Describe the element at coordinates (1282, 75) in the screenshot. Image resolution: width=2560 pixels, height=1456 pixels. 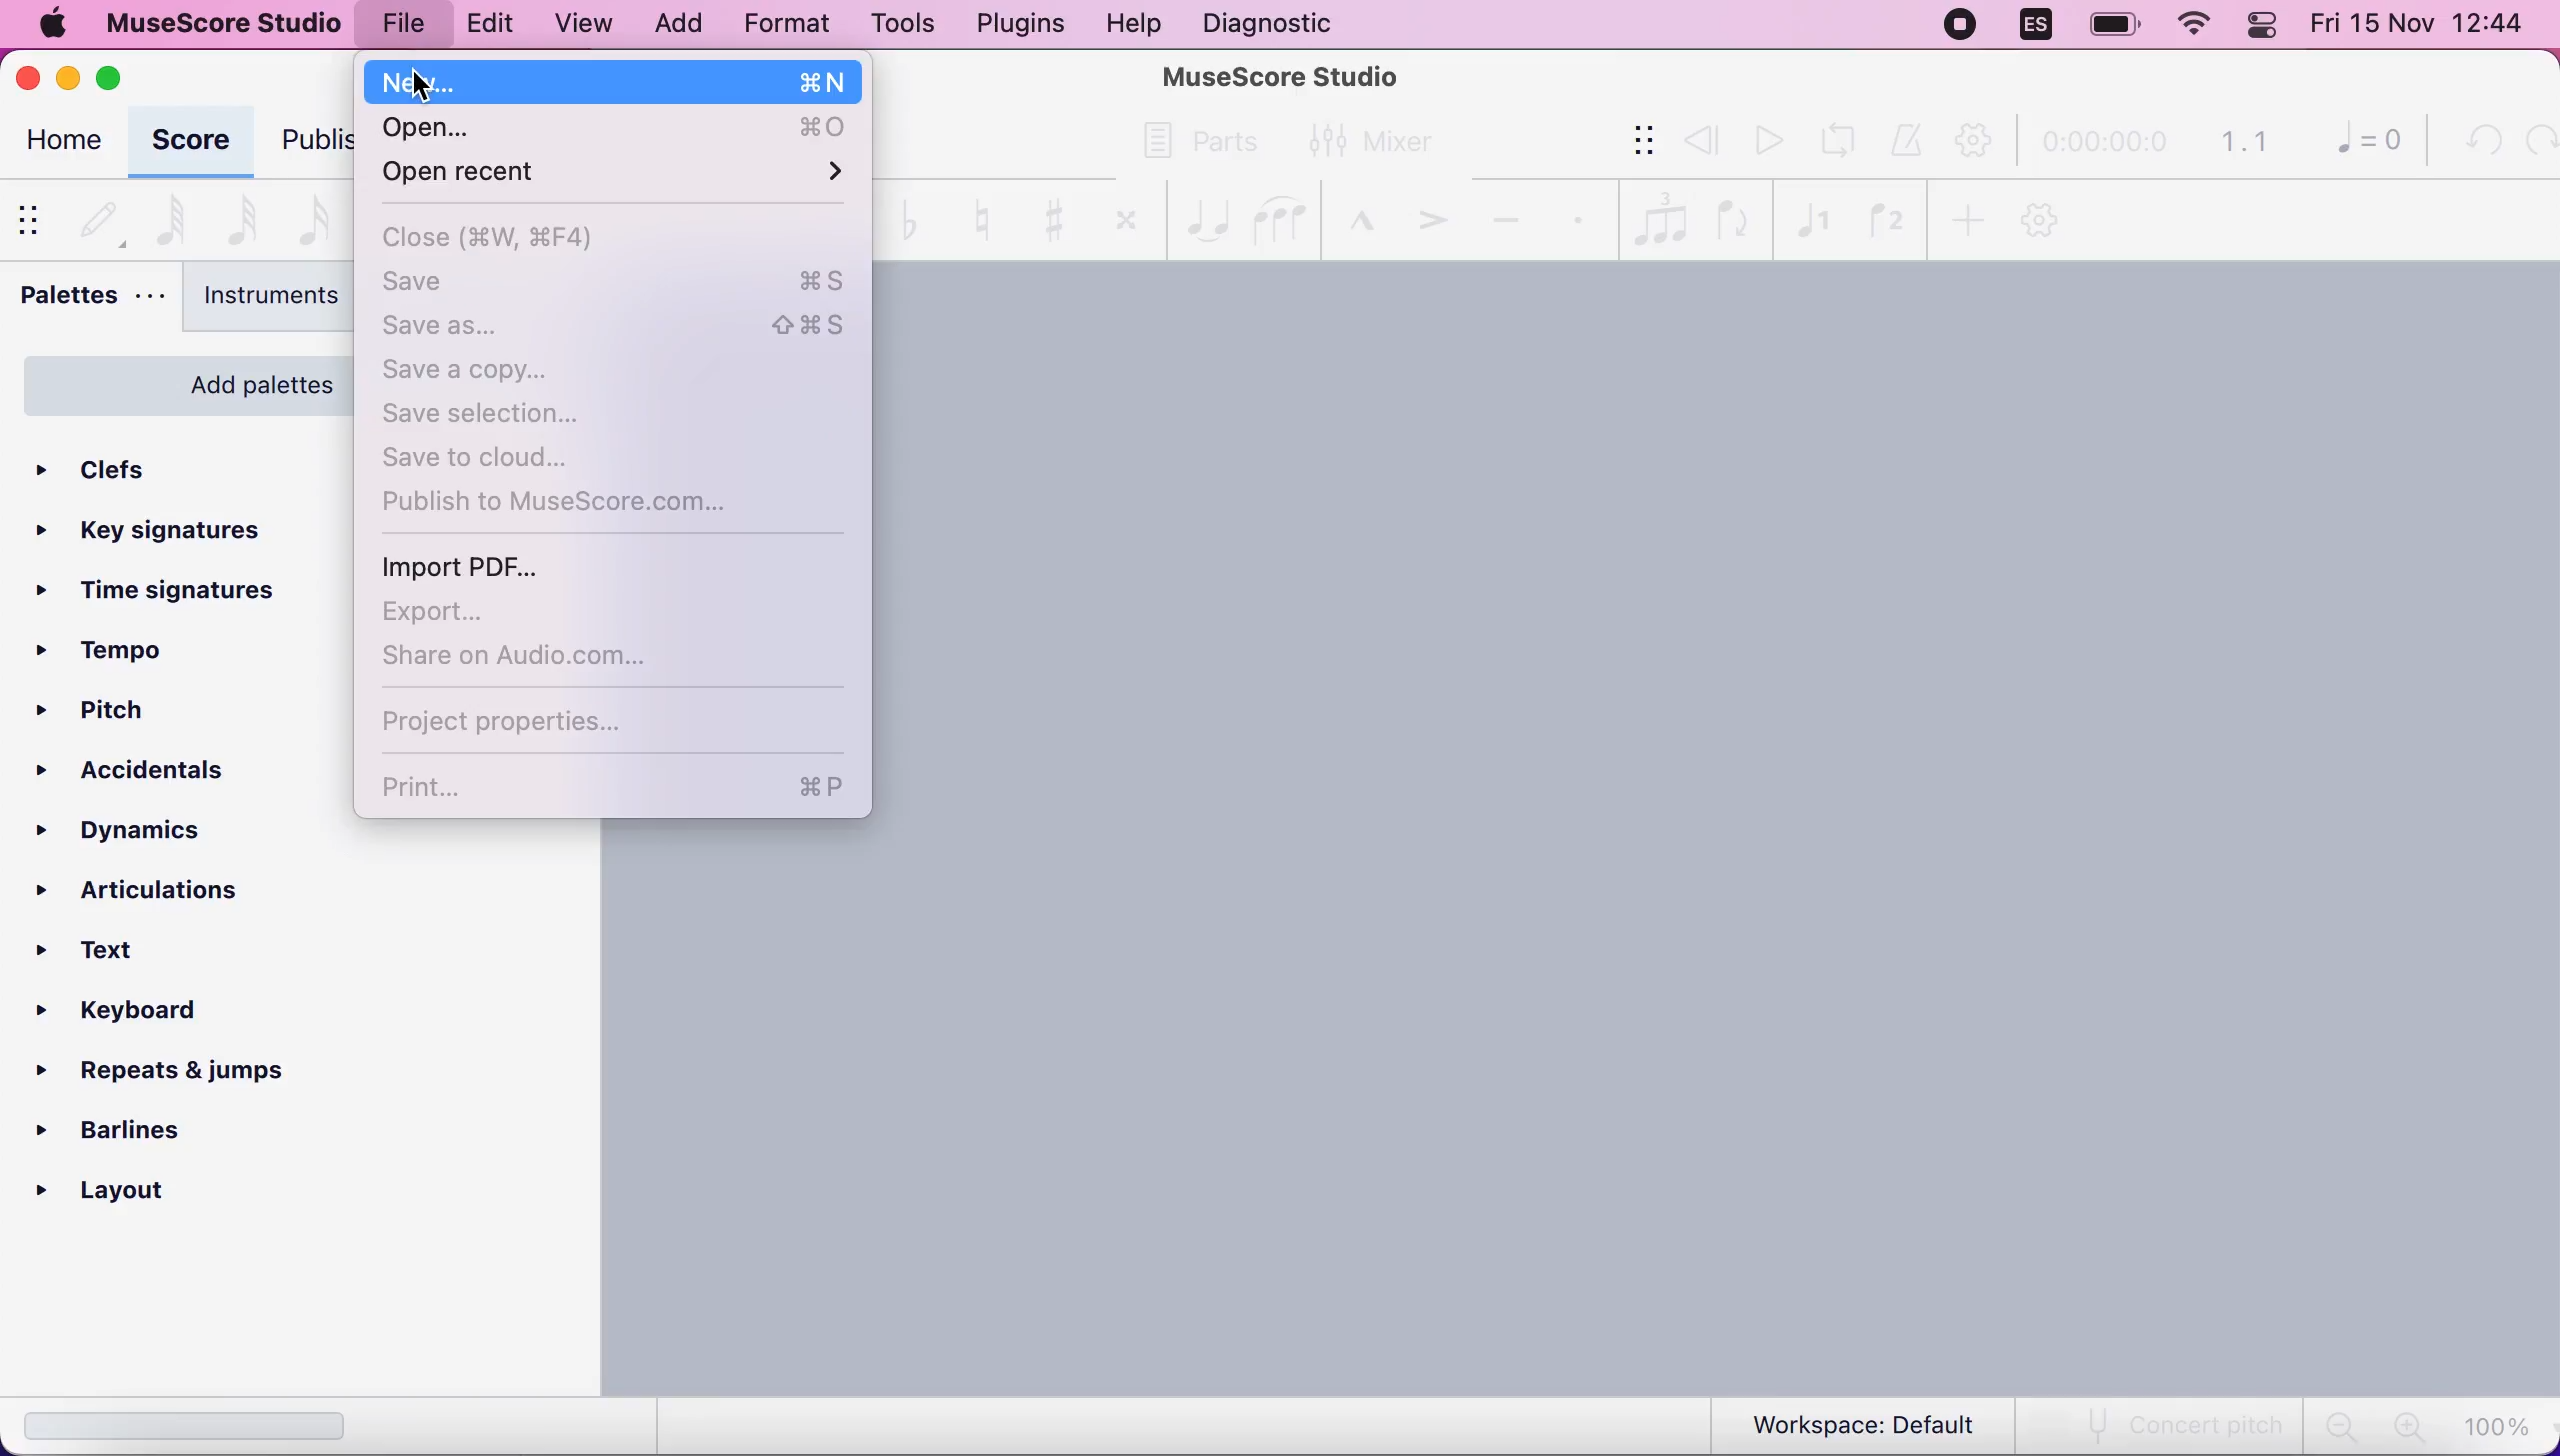
I see `MuseScore Studio` at that location.